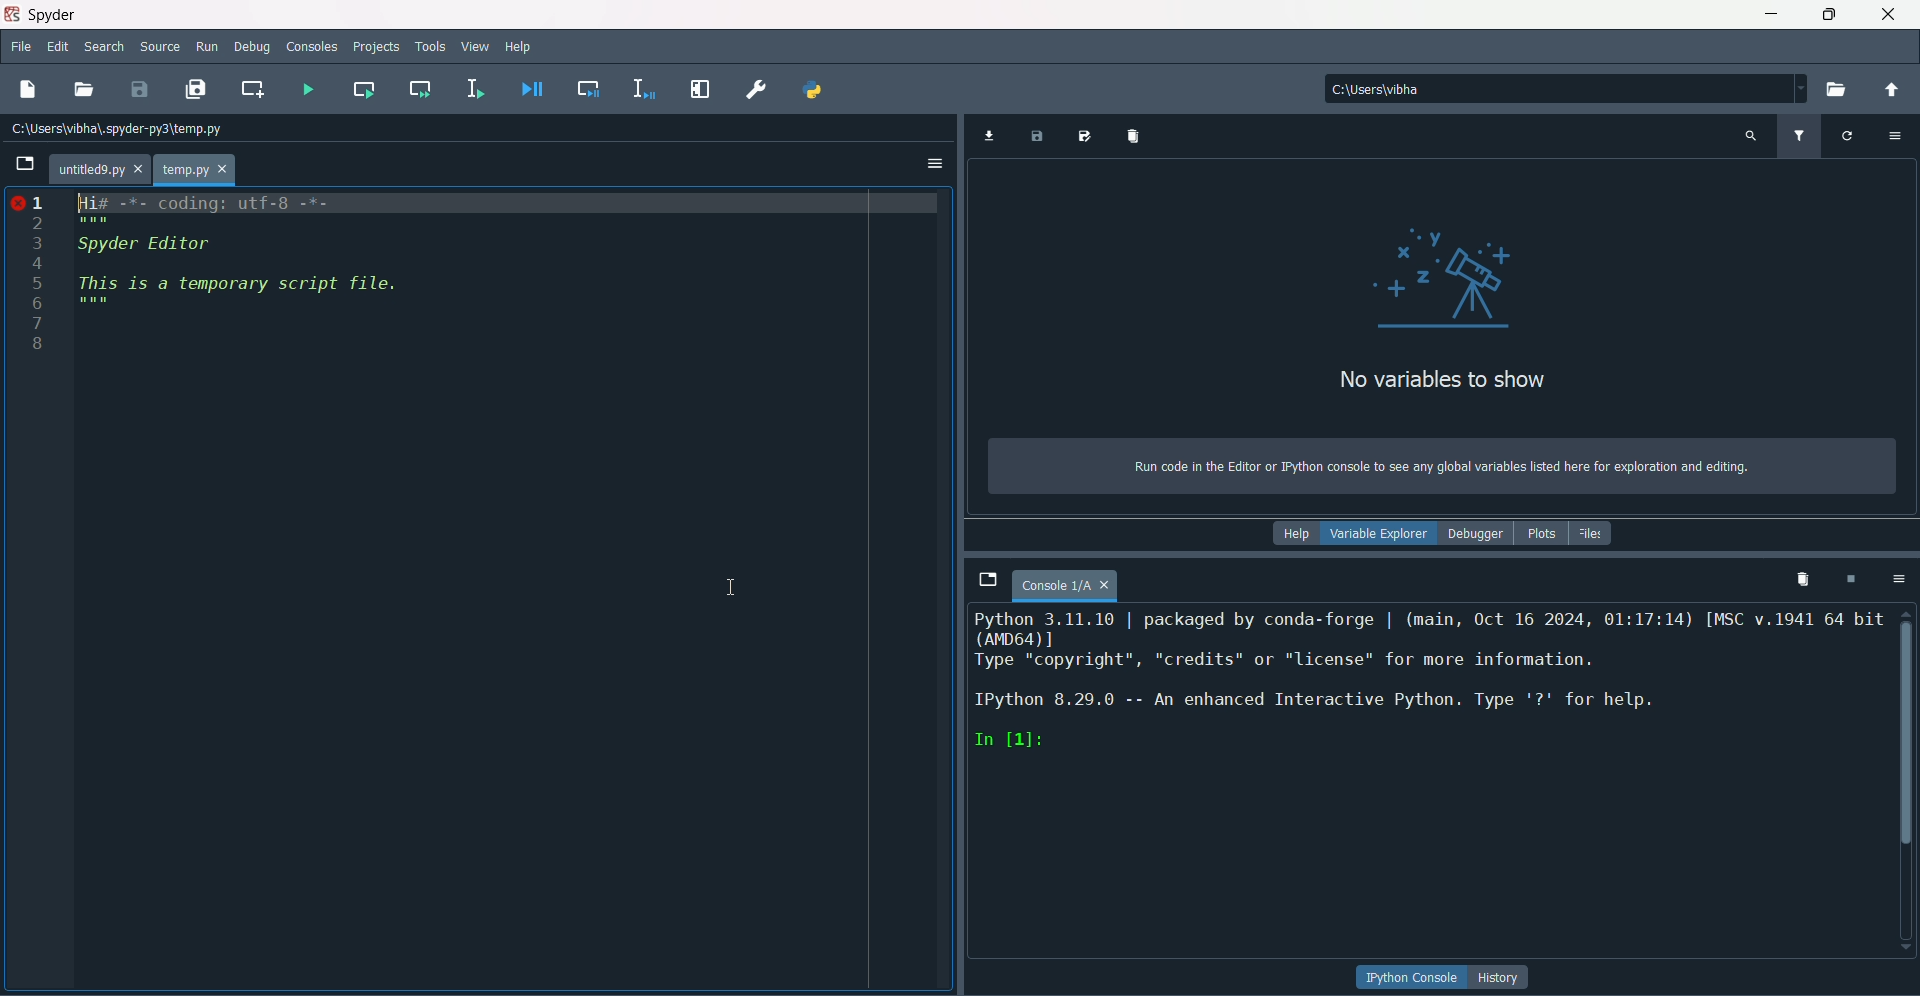  I want to click on code, so click(238, 253).